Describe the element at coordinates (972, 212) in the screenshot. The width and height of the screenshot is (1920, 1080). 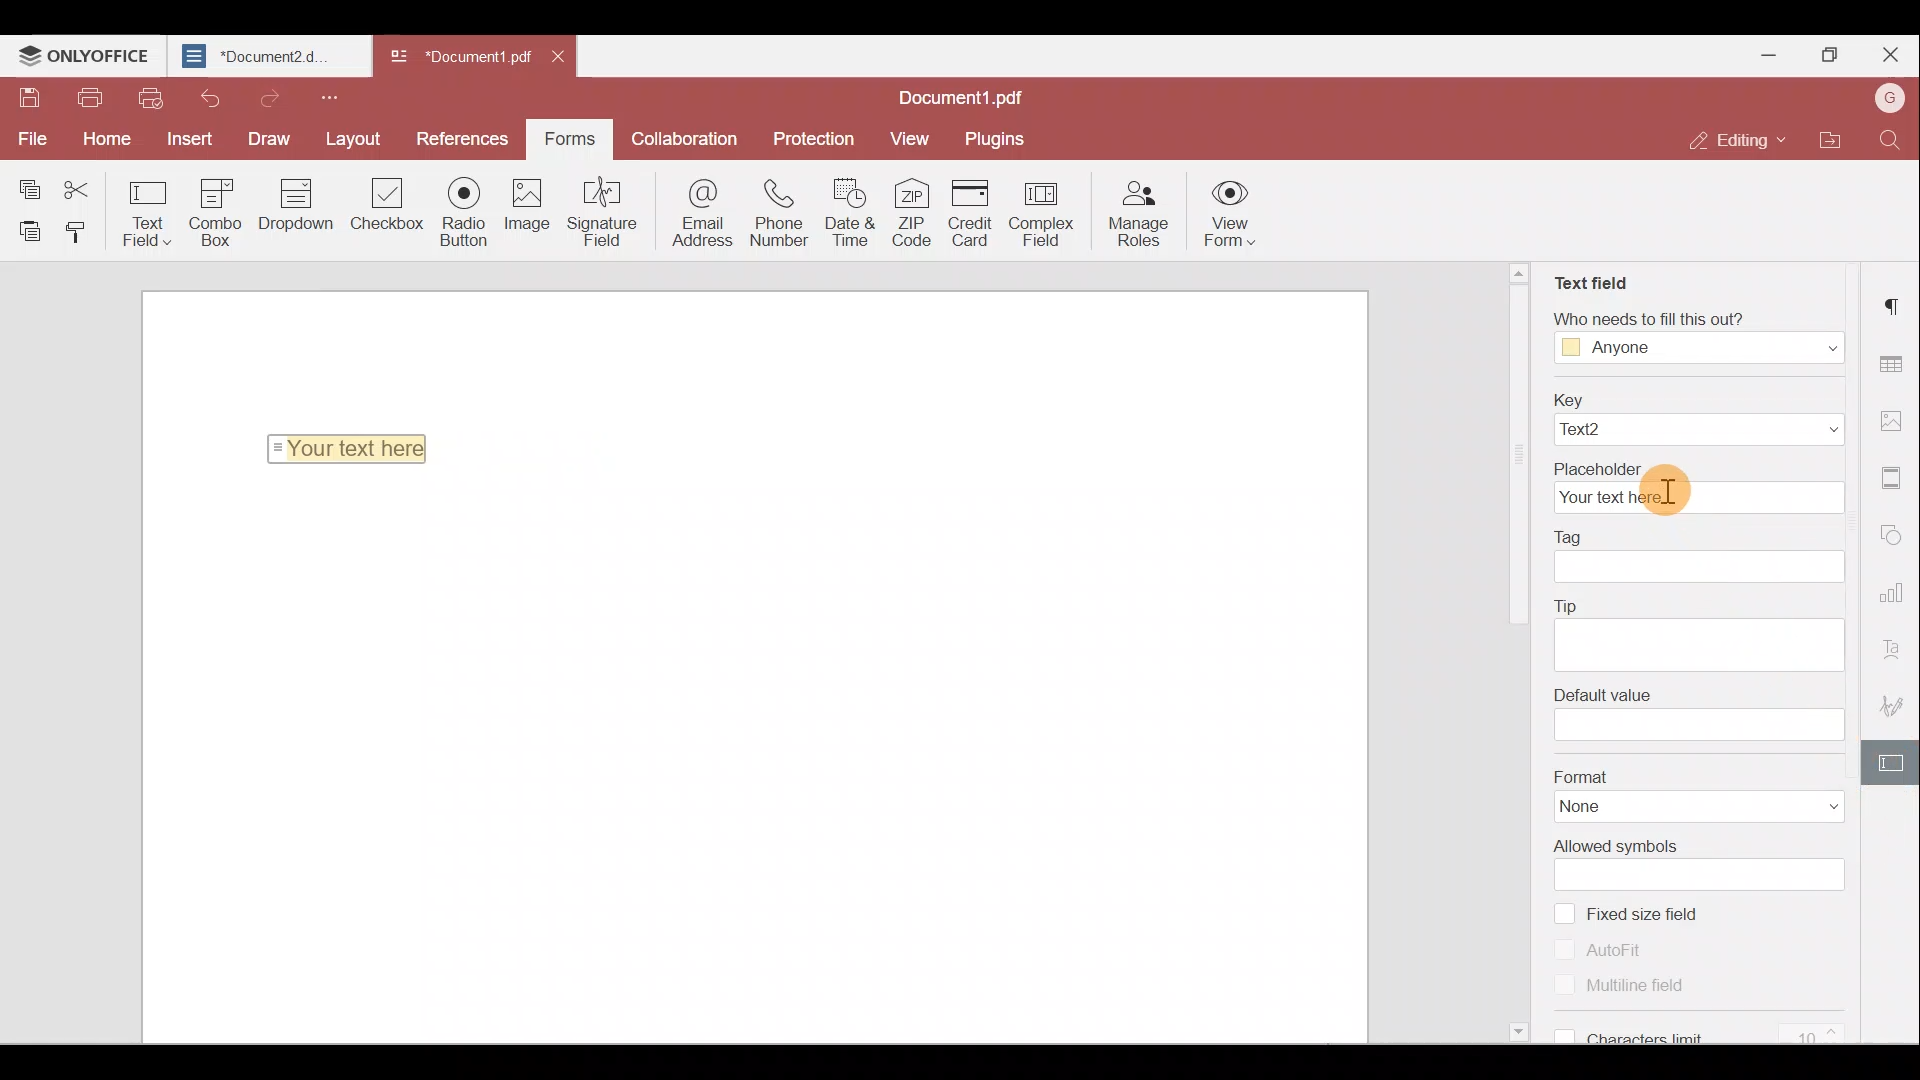
I see `Credit card` at that location.